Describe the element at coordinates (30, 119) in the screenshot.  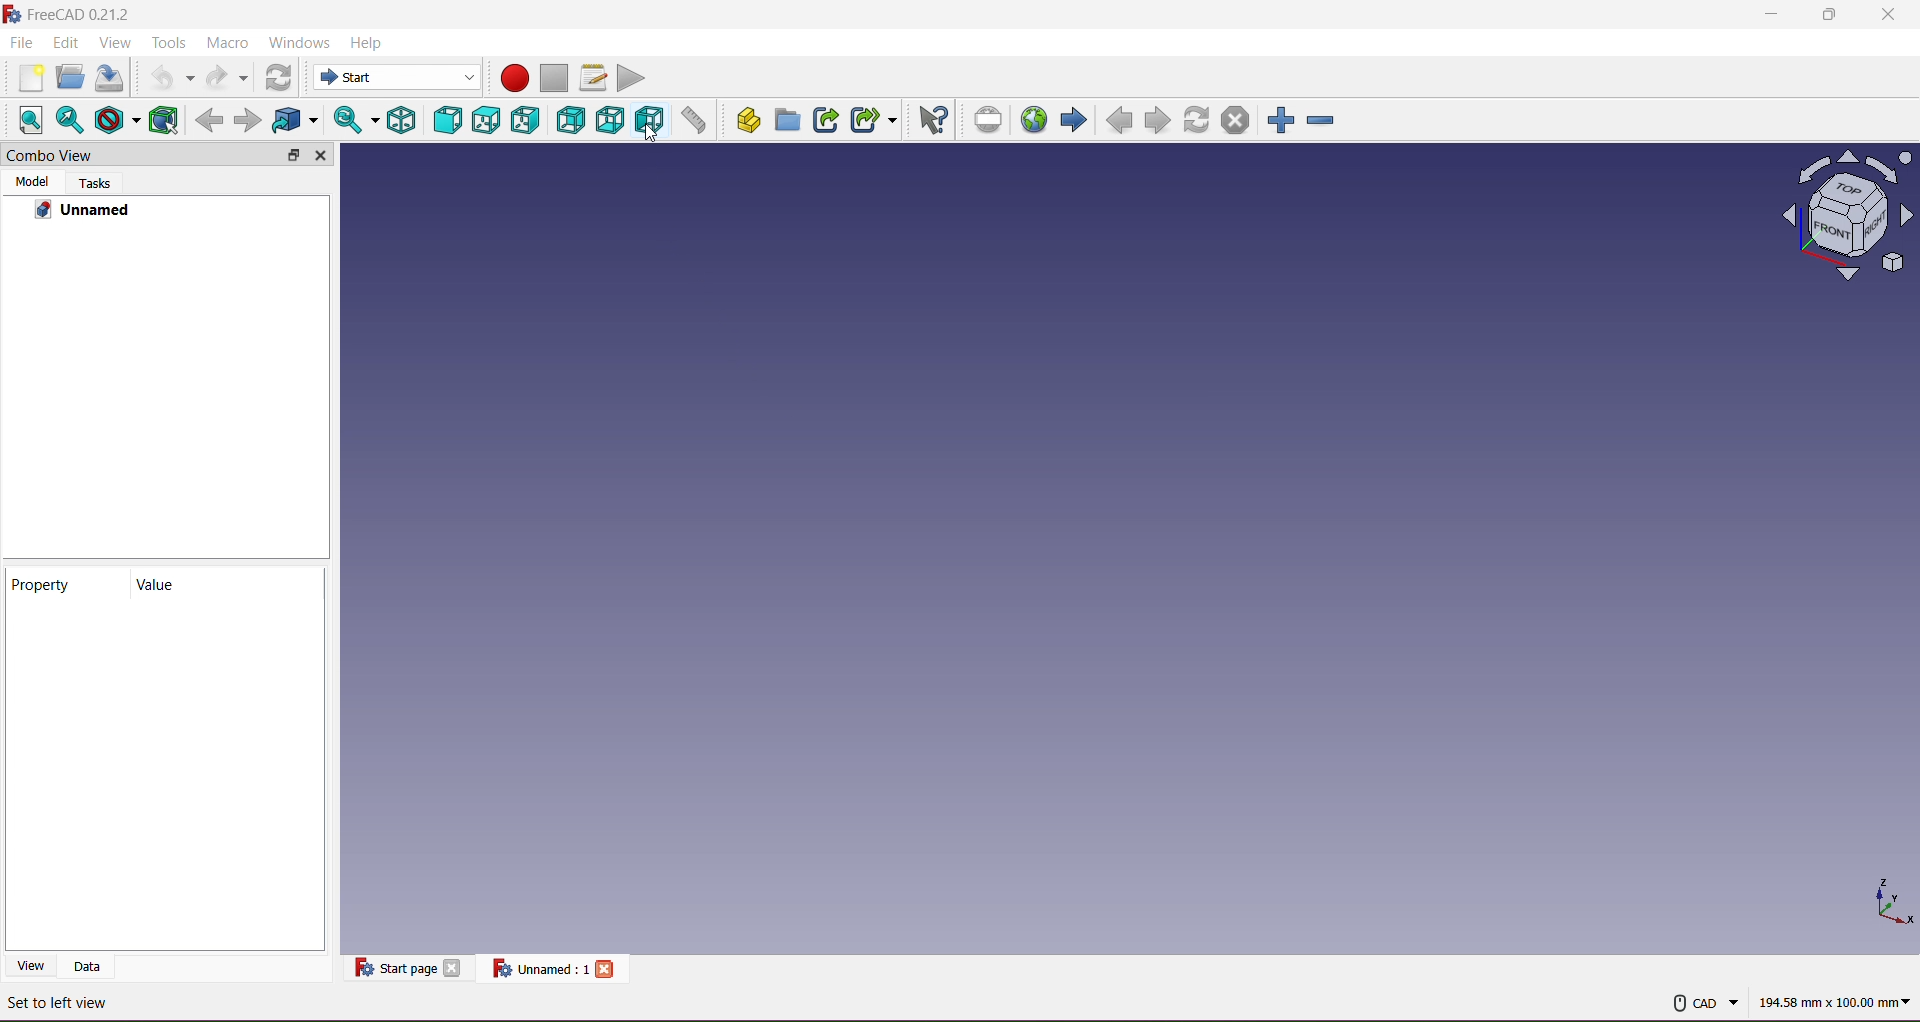
I see `Align to selection` at that location.